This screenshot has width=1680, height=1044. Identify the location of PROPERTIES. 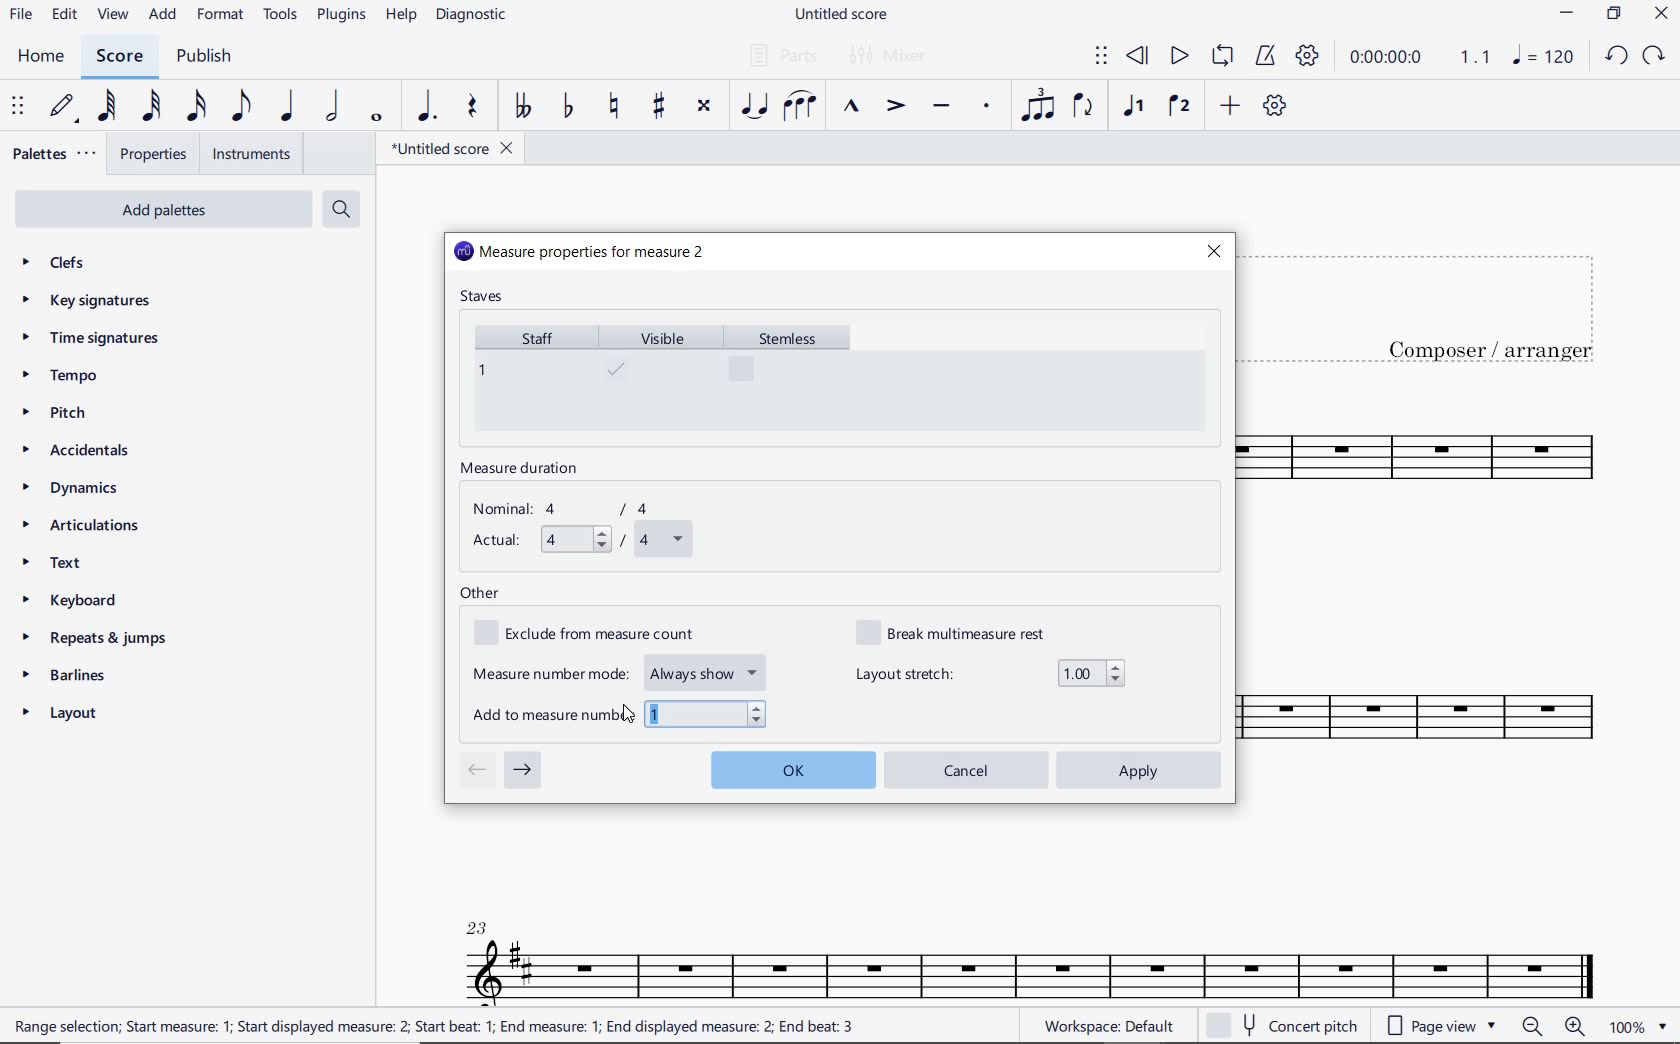
(152, 157).